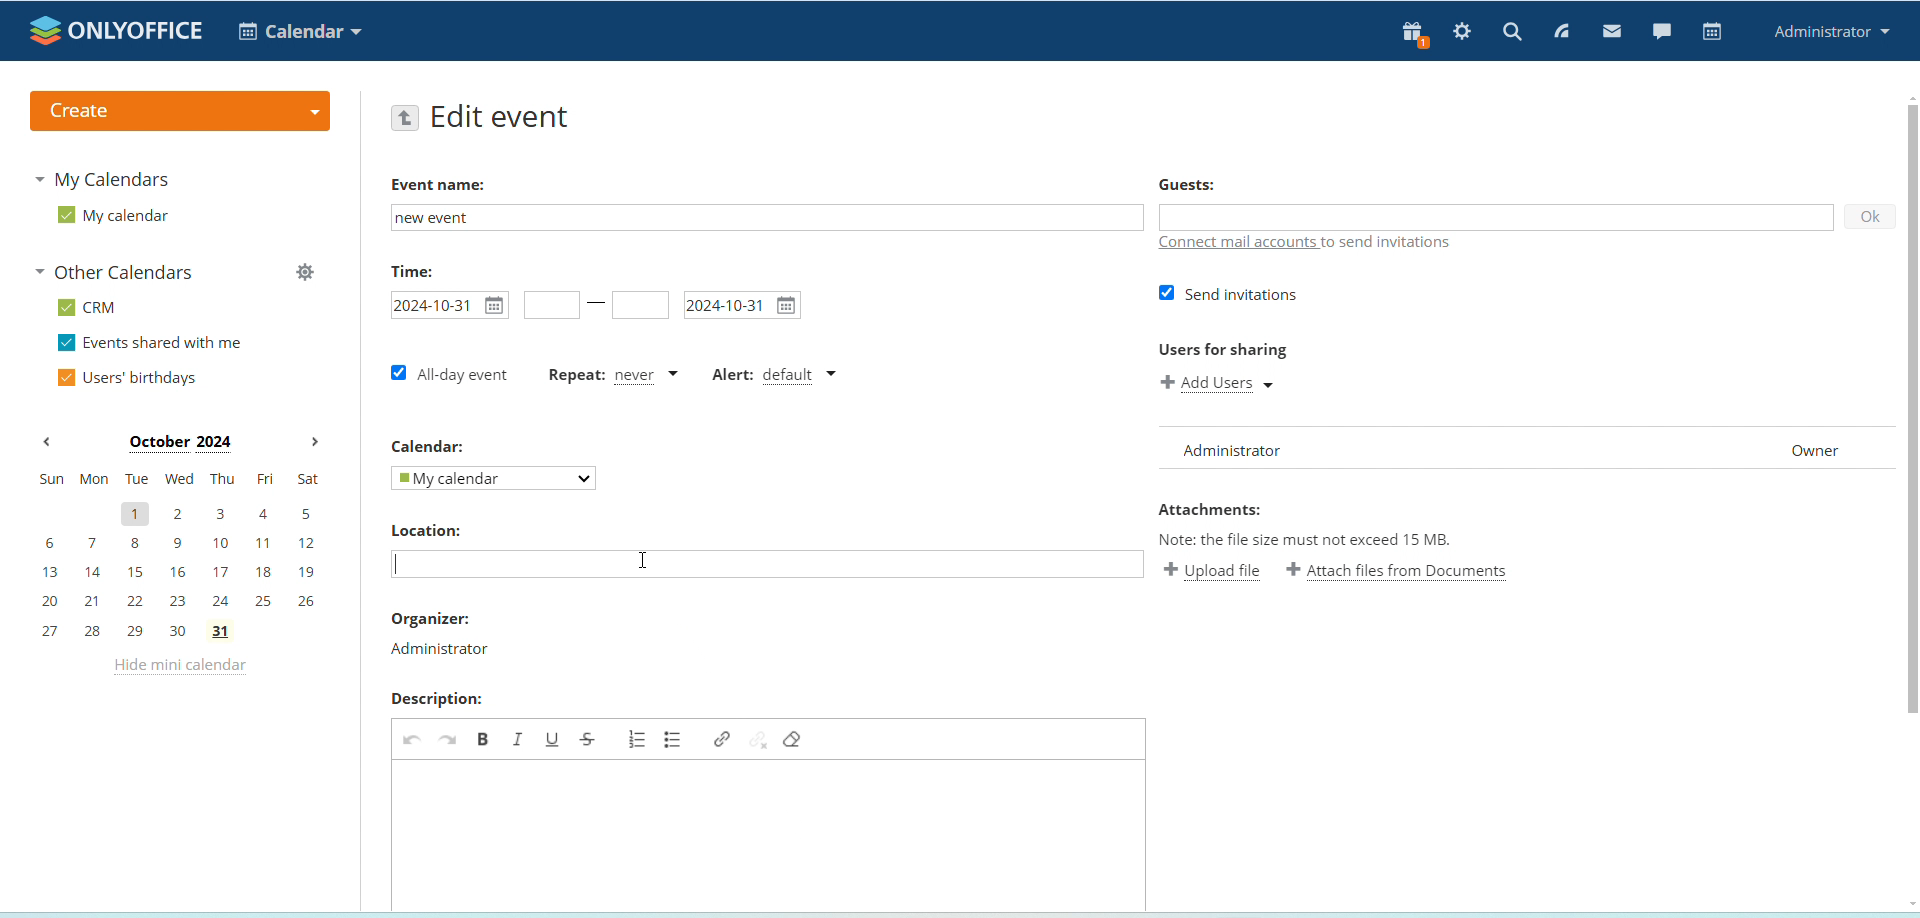 This screenshot has width=1920, height=918. What do you see at coordinates (1526, 449) in the screenshot?
I see `user list` at bounding box center [1526, 449].